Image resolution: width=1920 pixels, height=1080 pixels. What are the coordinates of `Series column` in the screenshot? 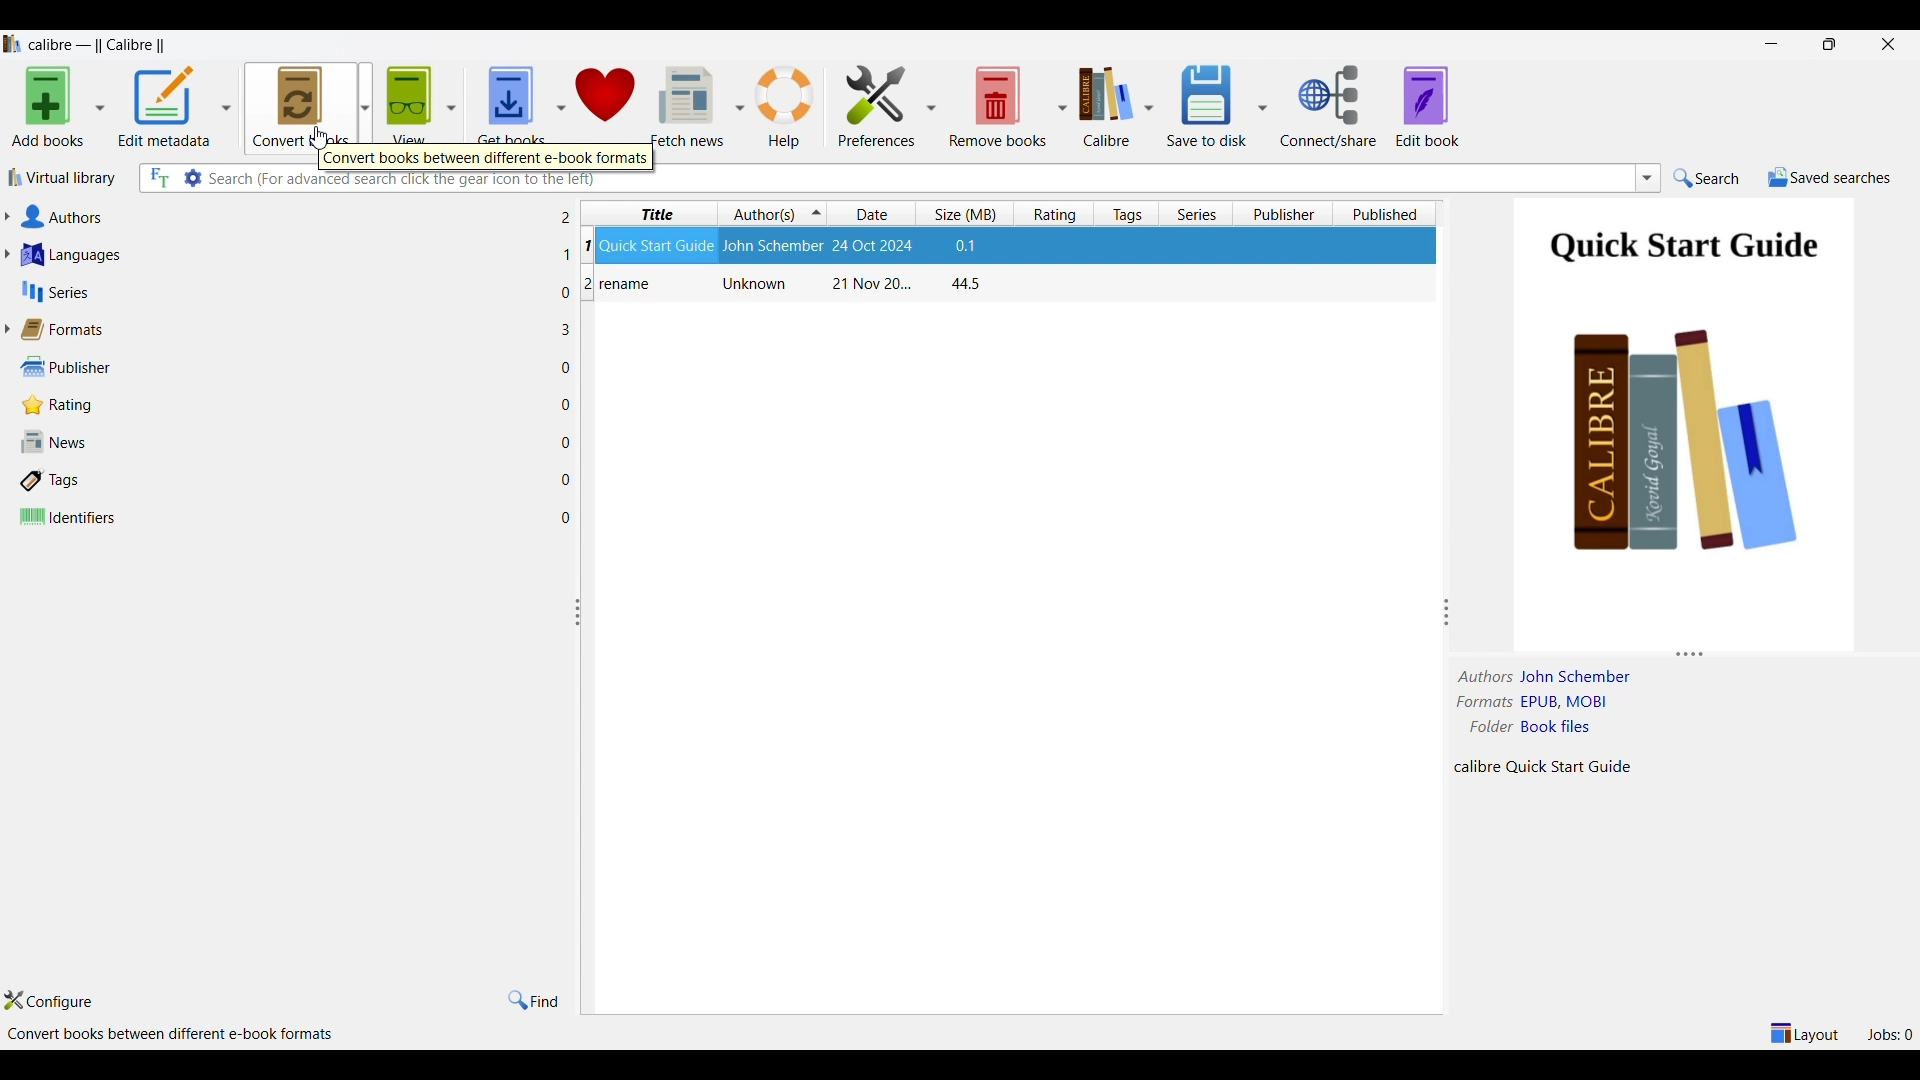 It's located at (1196, 213).